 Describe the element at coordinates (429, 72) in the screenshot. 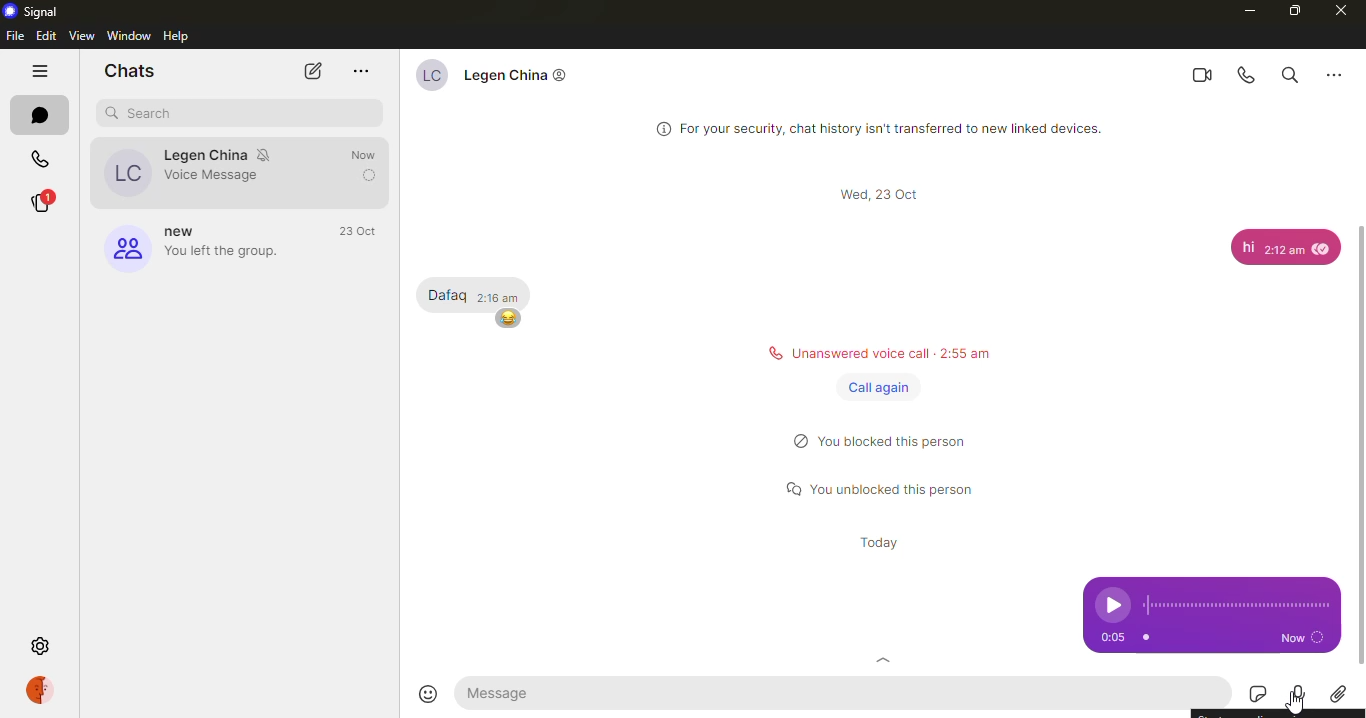

I see `profile picture` at that location.